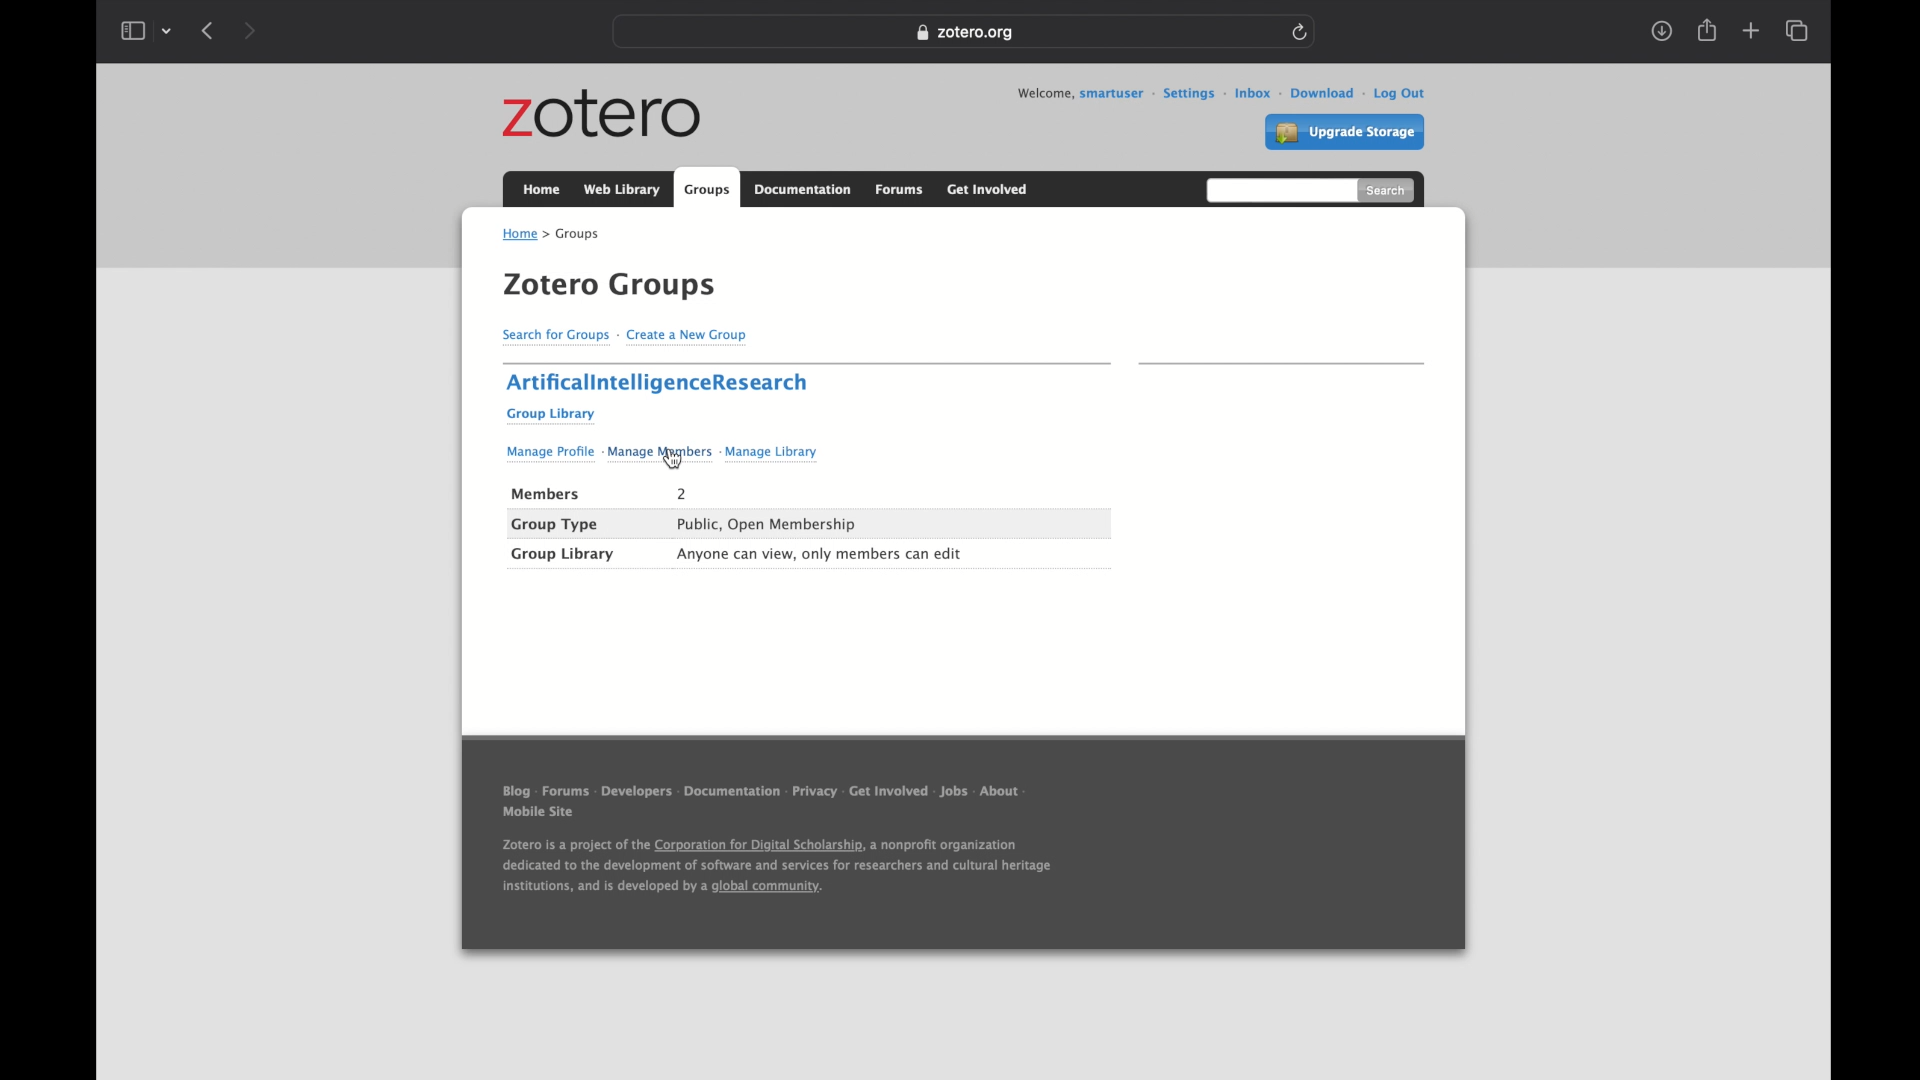  What do you see at coordinates (546, 495) in the screenshot?
I see `members` at bounding box center [546, 495].